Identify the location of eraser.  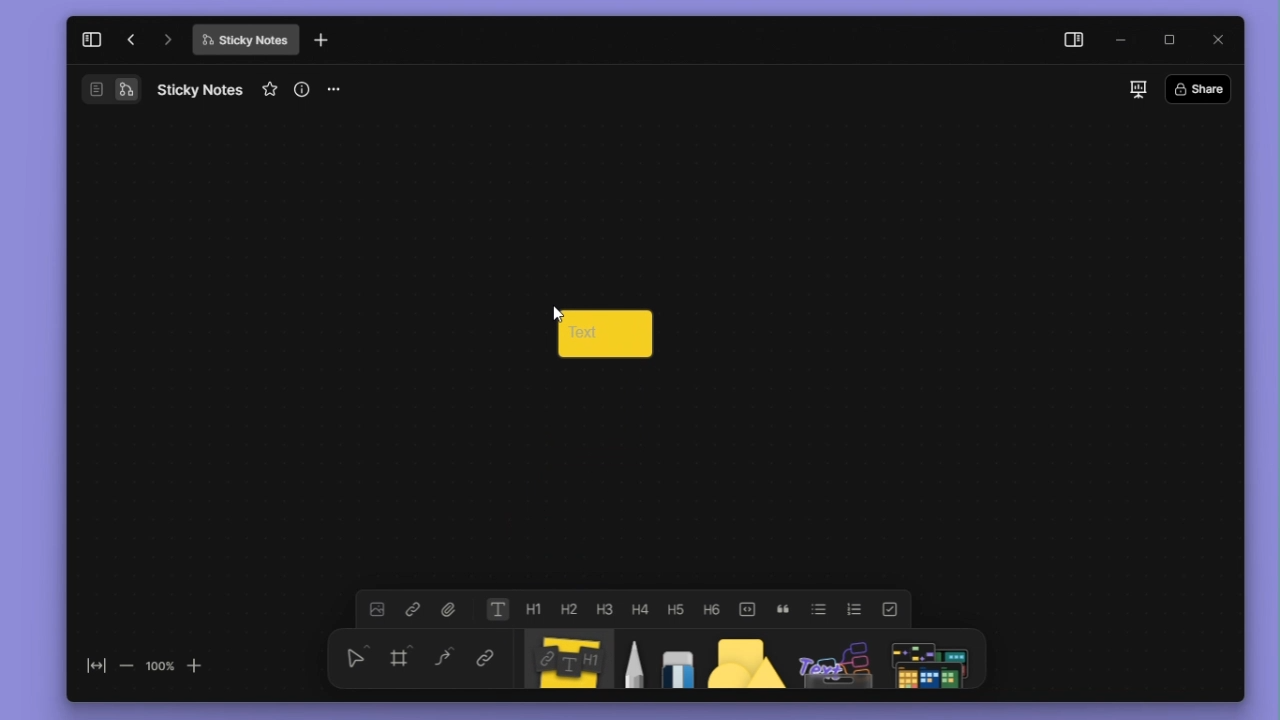
(679, 659).